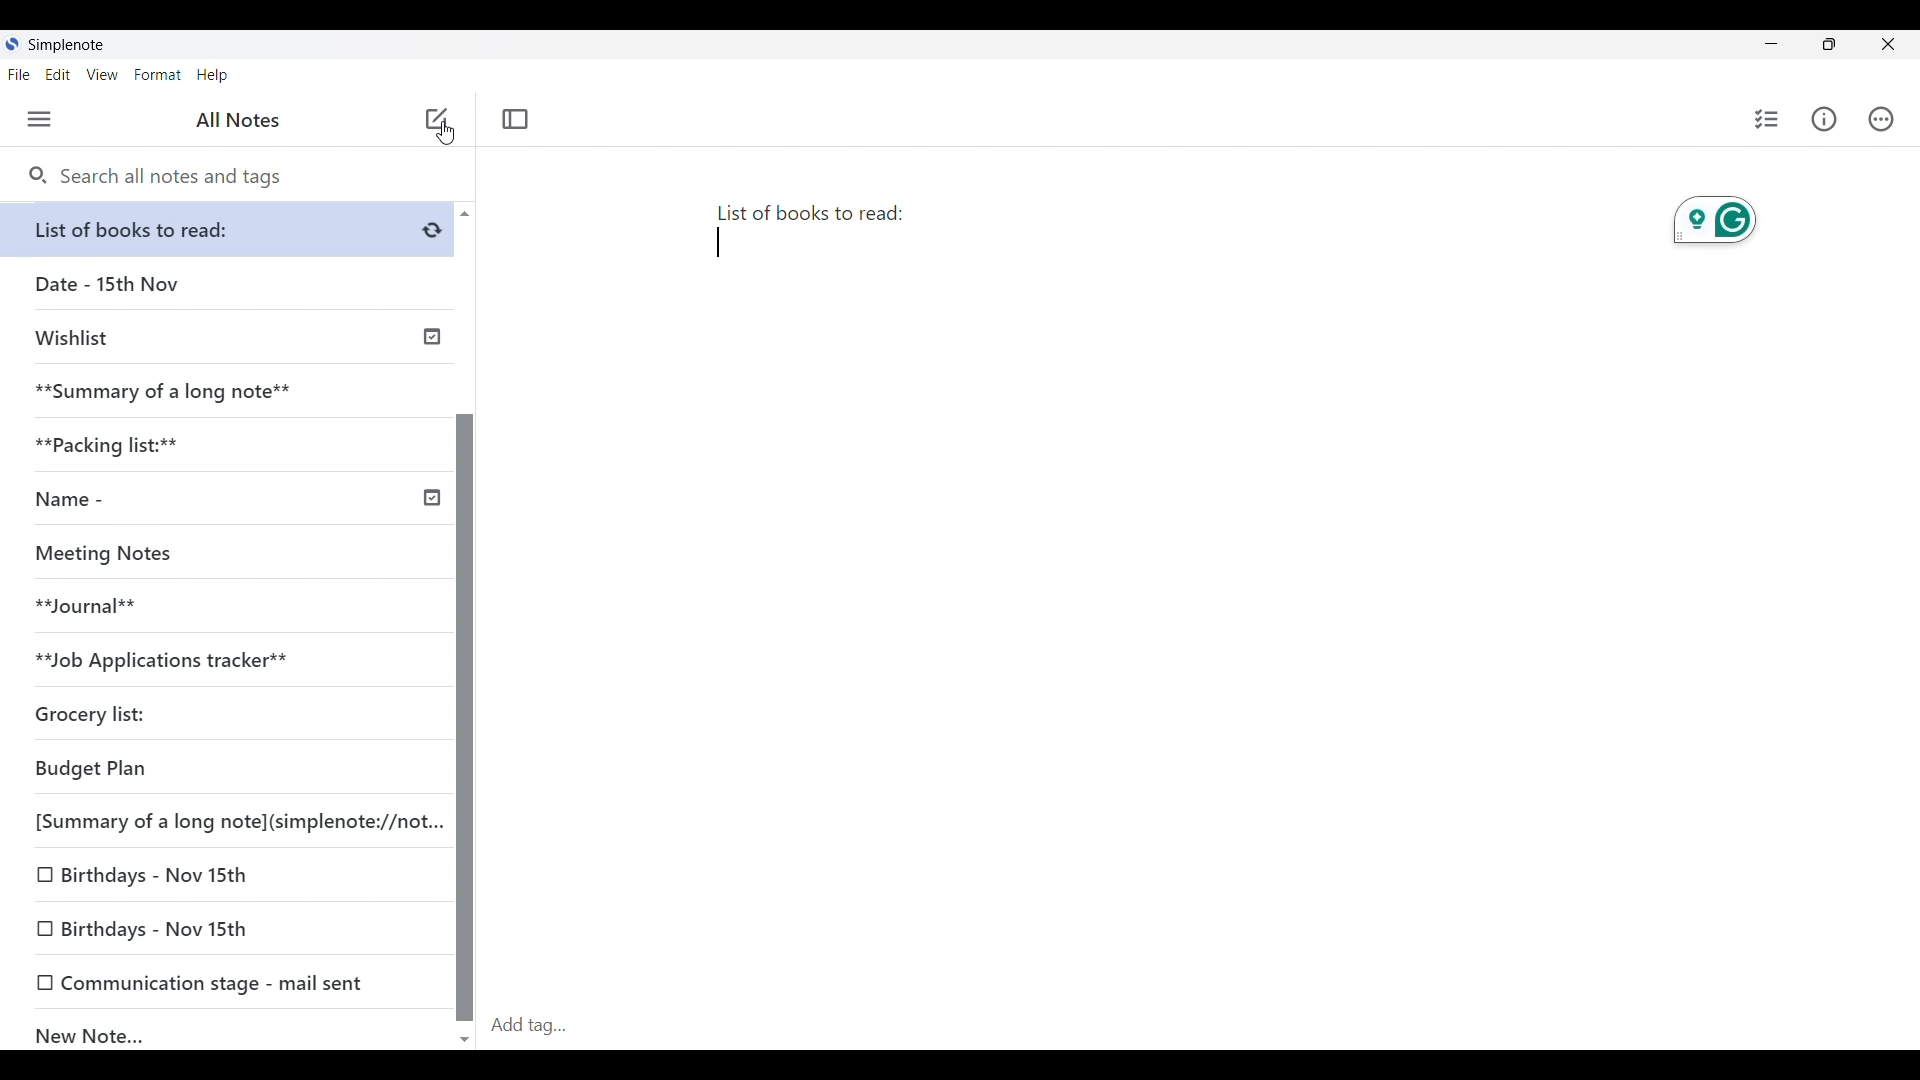 This screenshot has width=1920, height=1080. What do you see at coordinates (444, 138) in the screenshot?
I see `Cursor` at bounding box center [444, 138].